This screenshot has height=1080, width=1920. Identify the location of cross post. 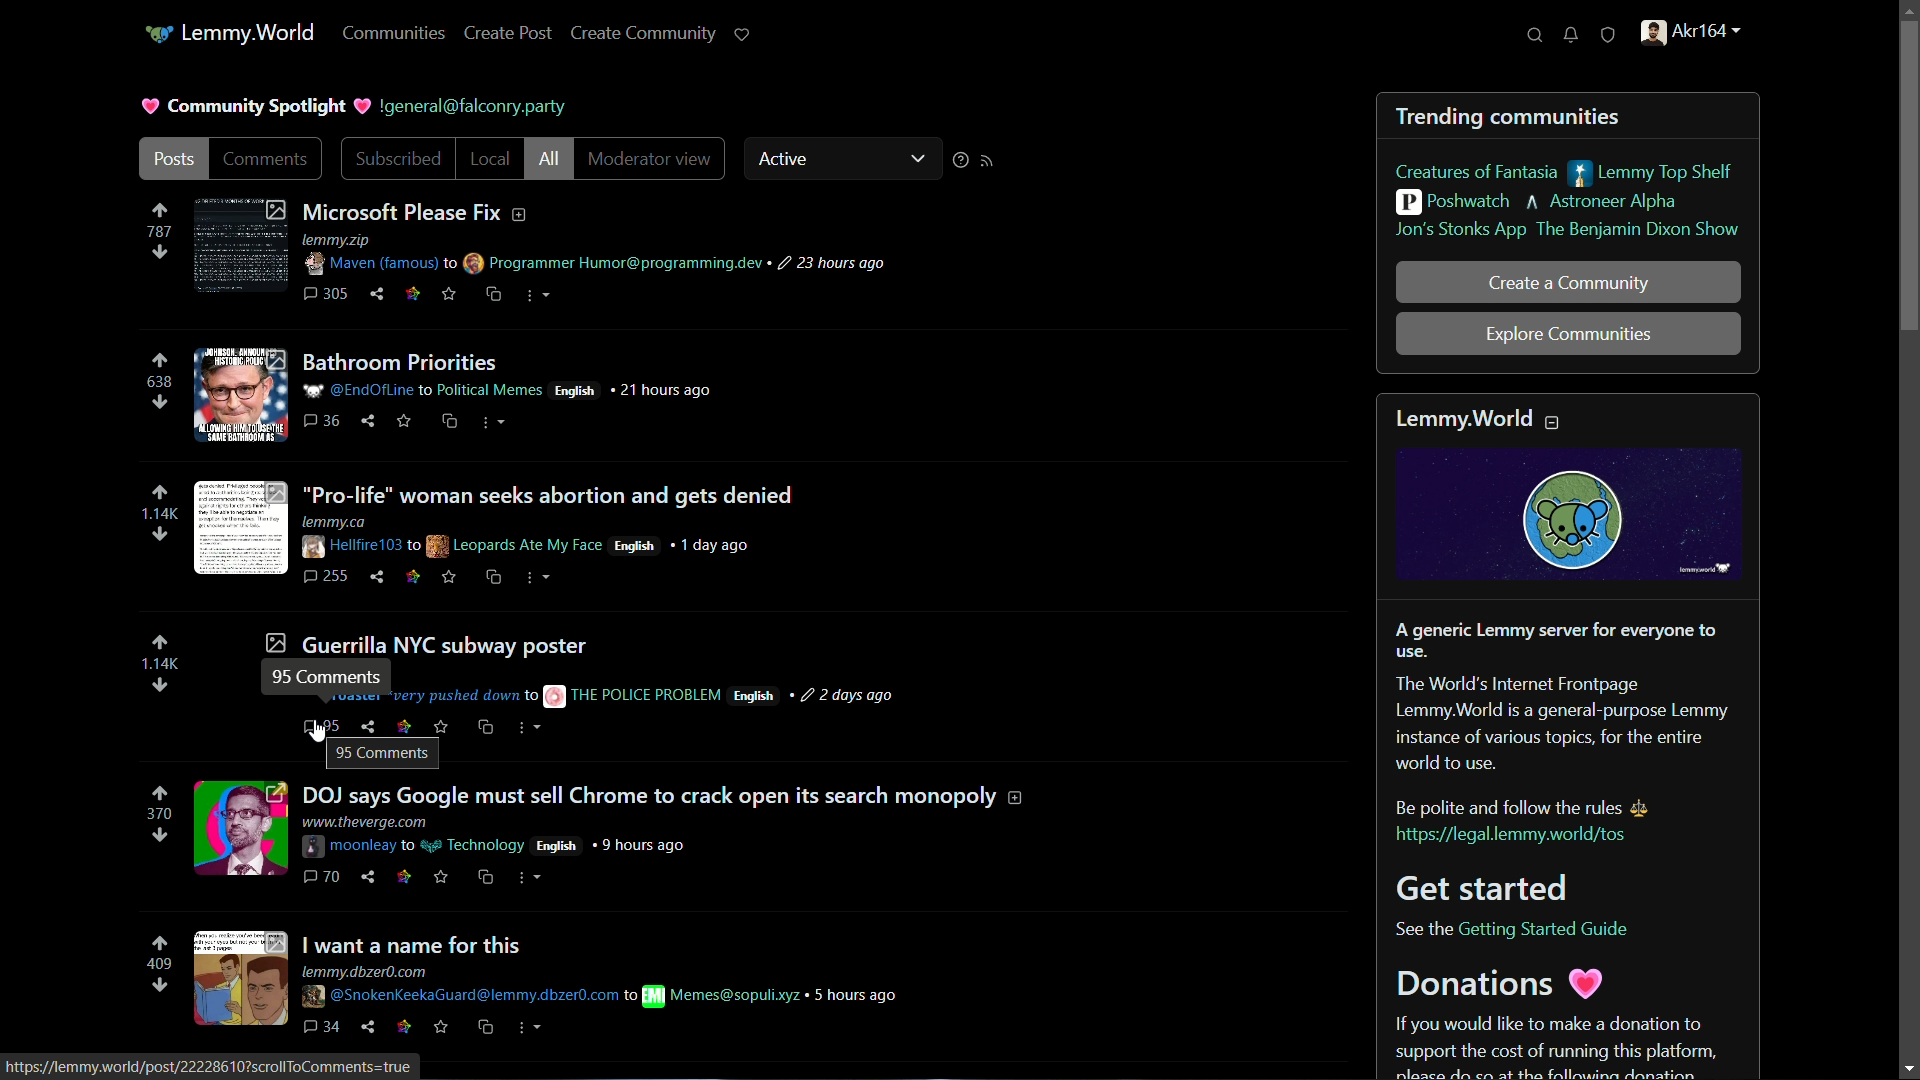
(491, 295).